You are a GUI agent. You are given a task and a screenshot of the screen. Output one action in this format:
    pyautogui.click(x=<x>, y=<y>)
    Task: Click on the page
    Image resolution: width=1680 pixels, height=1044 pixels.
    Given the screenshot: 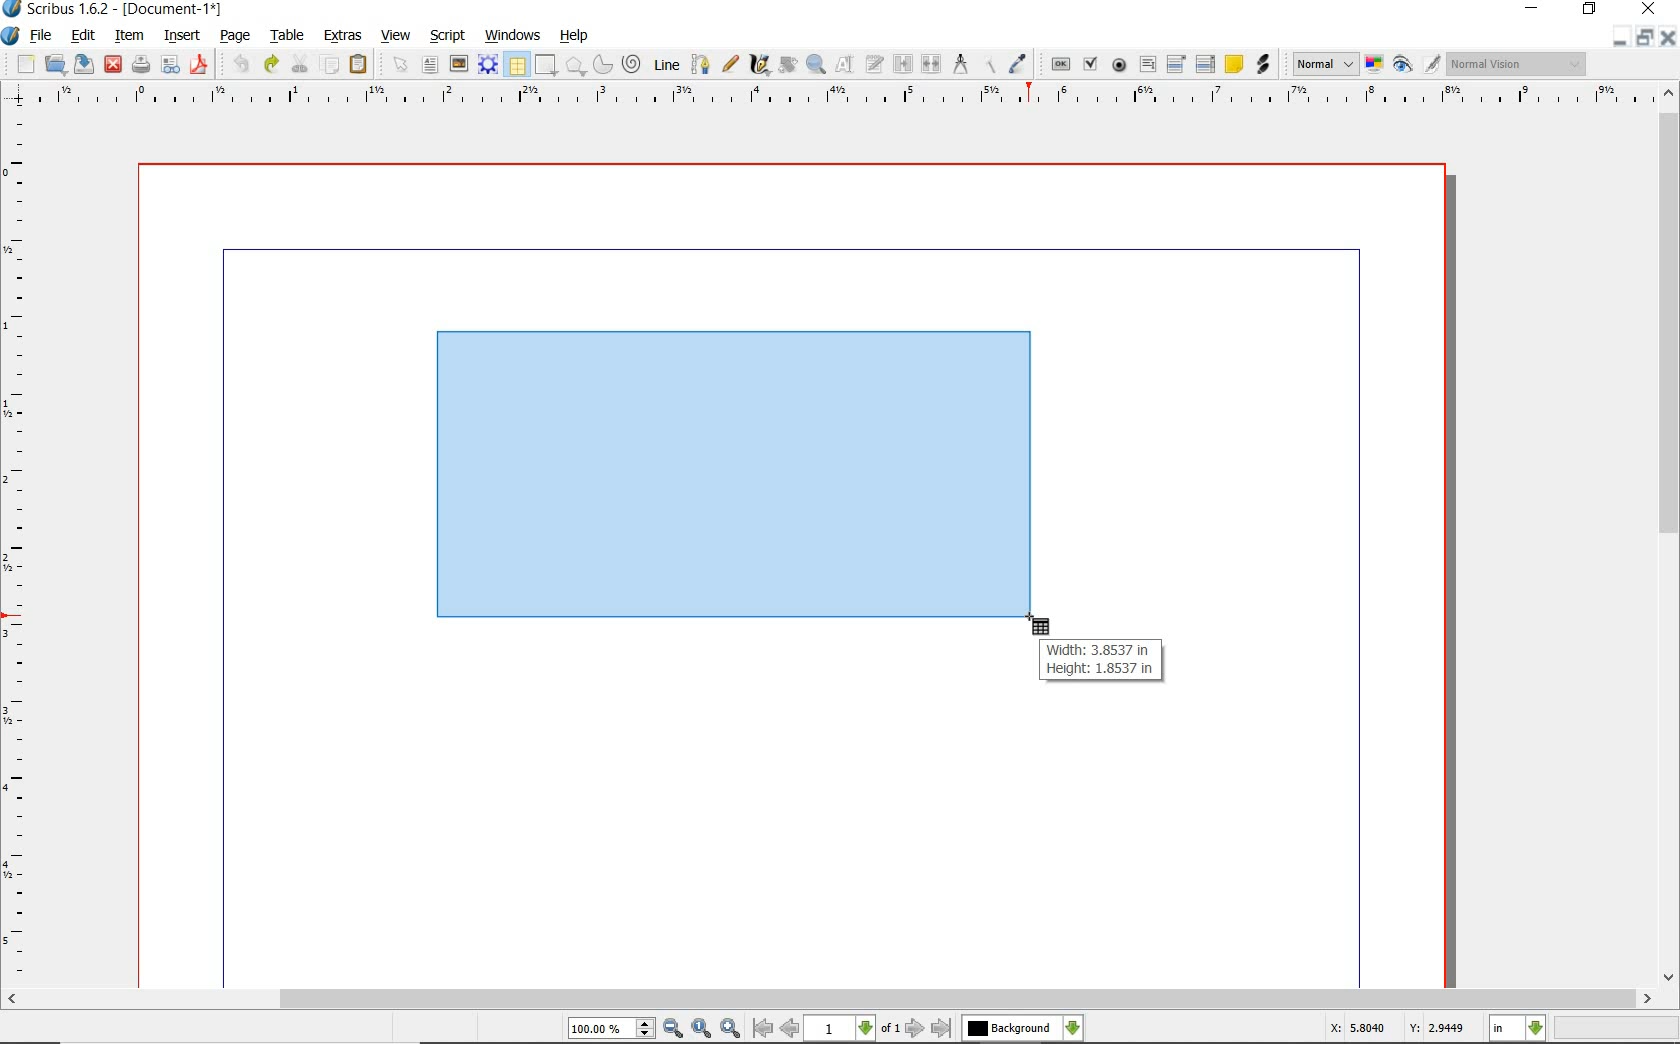 What is the action you would take?
    pyautogui.click(x=235, y=37)
    